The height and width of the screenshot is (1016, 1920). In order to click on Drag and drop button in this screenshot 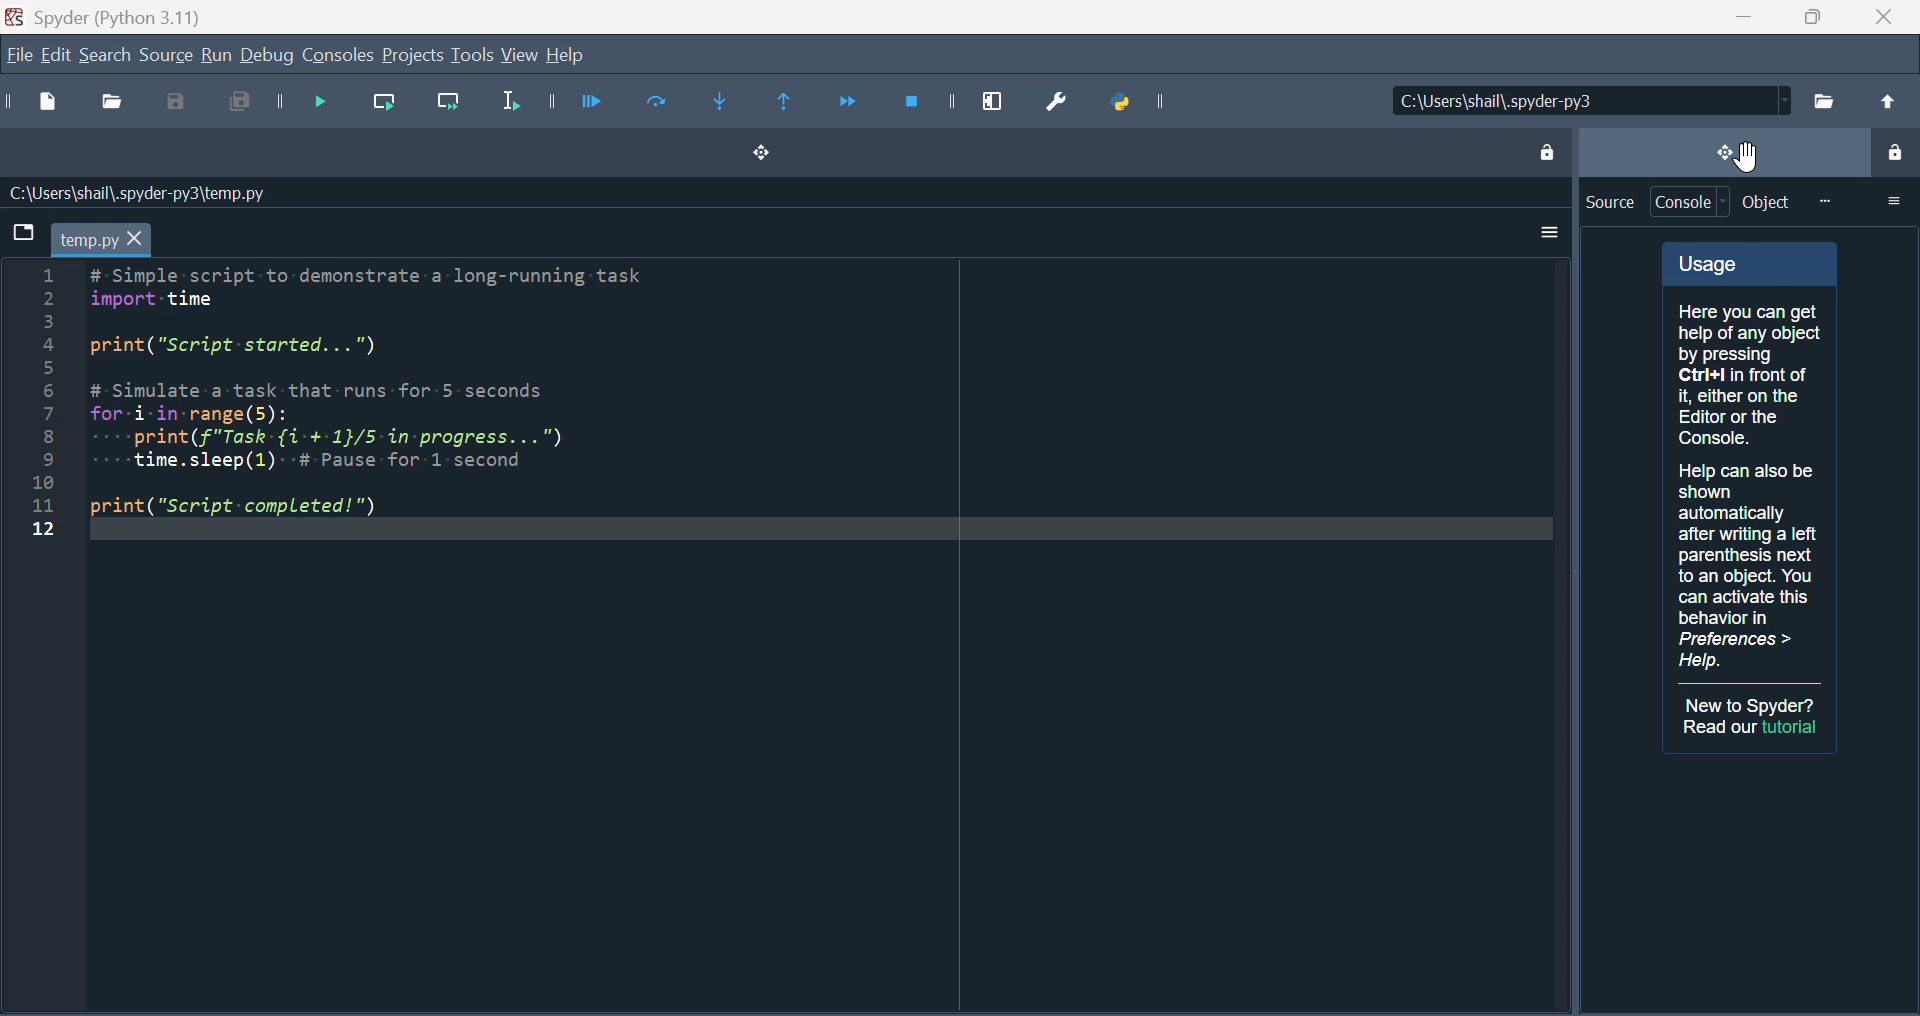, I will do `click(758, 155)`.